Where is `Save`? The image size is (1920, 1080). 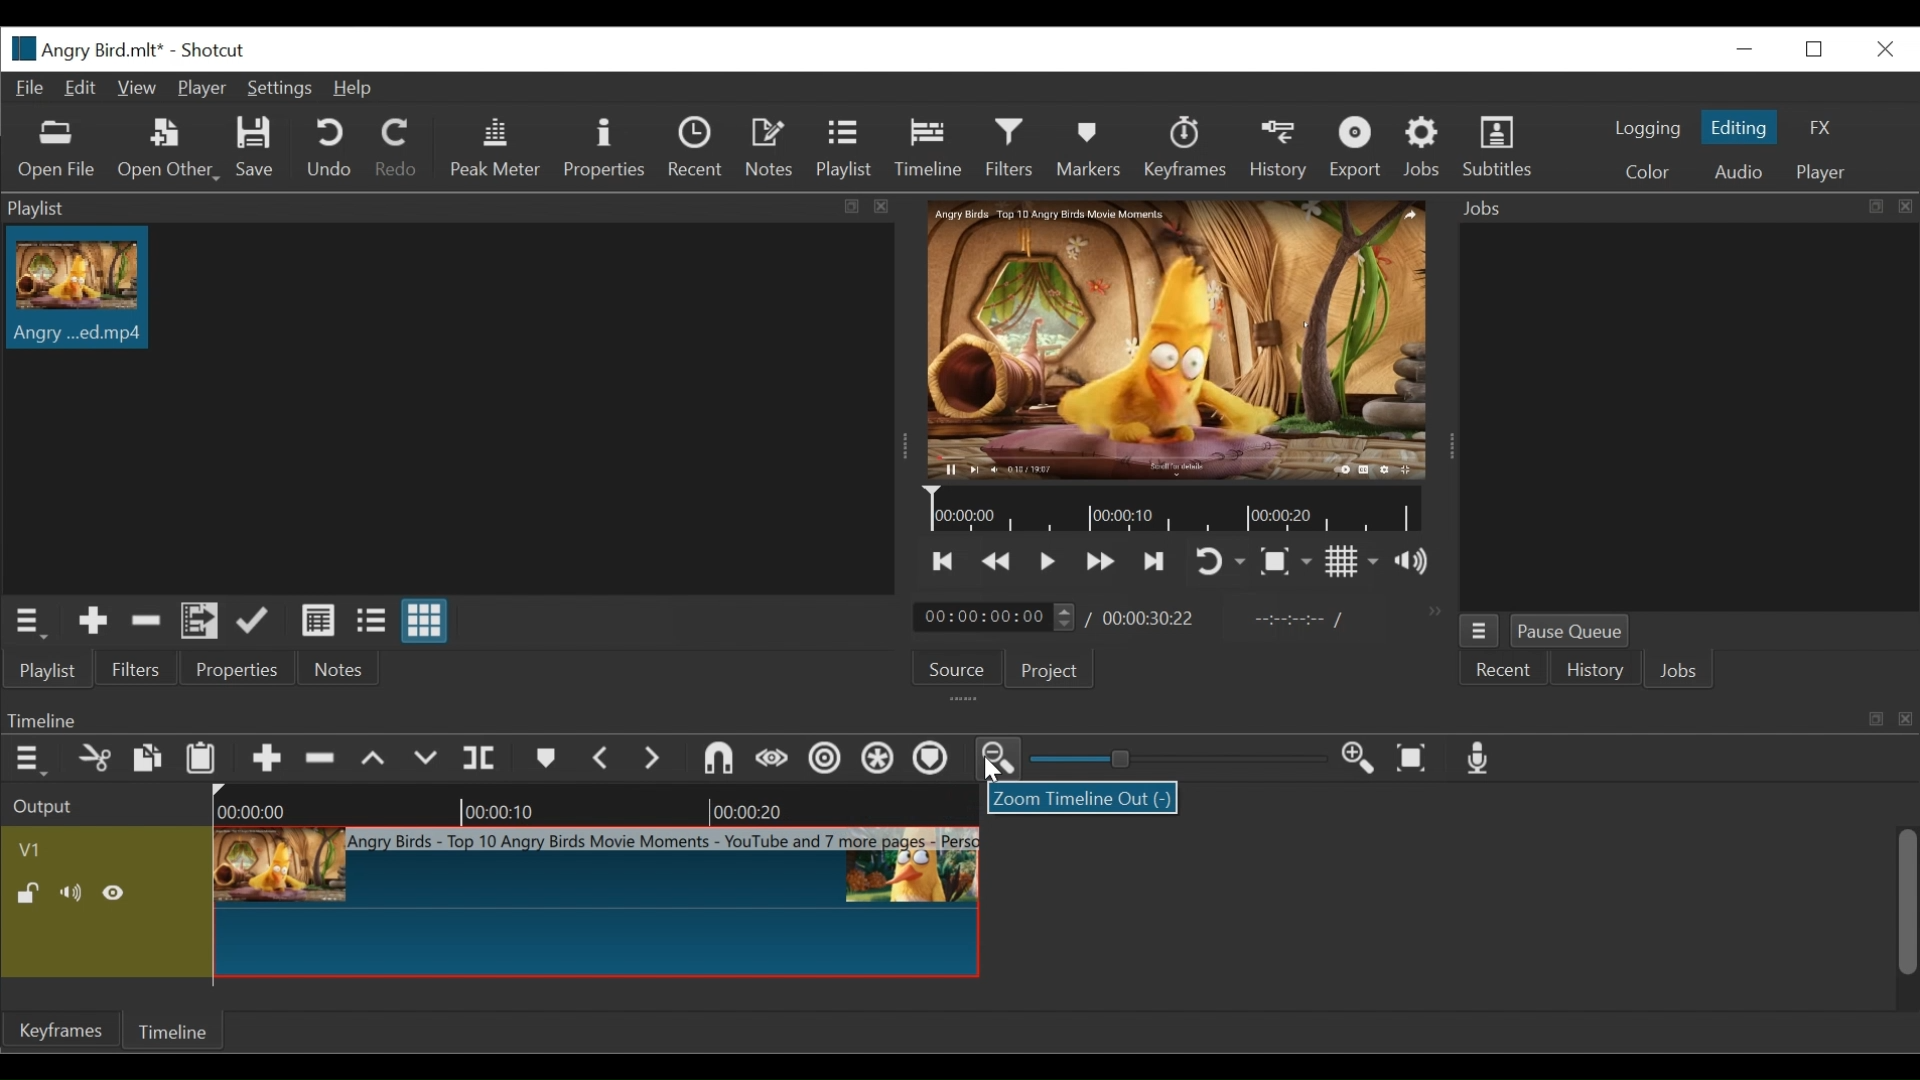
Save is located at coordinates (257, 149).